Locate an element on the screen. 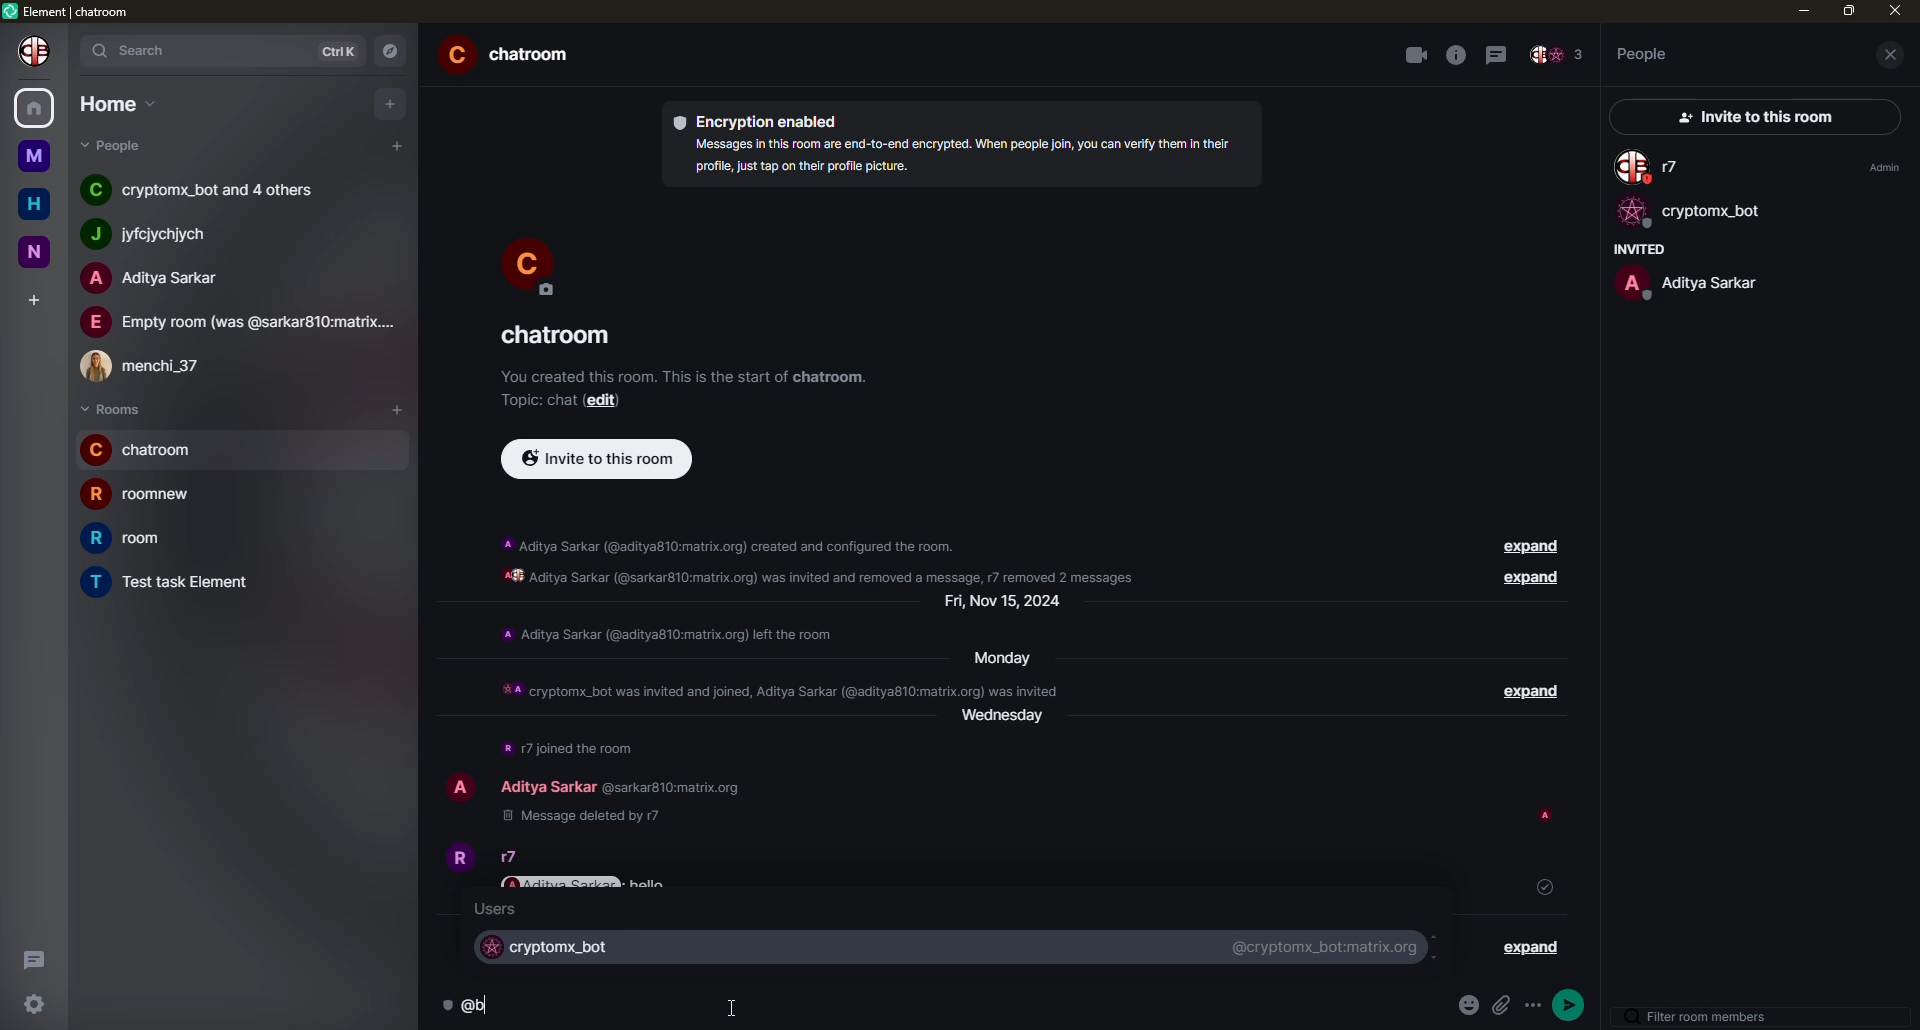  cursor is located at coordinates (736, 1006).